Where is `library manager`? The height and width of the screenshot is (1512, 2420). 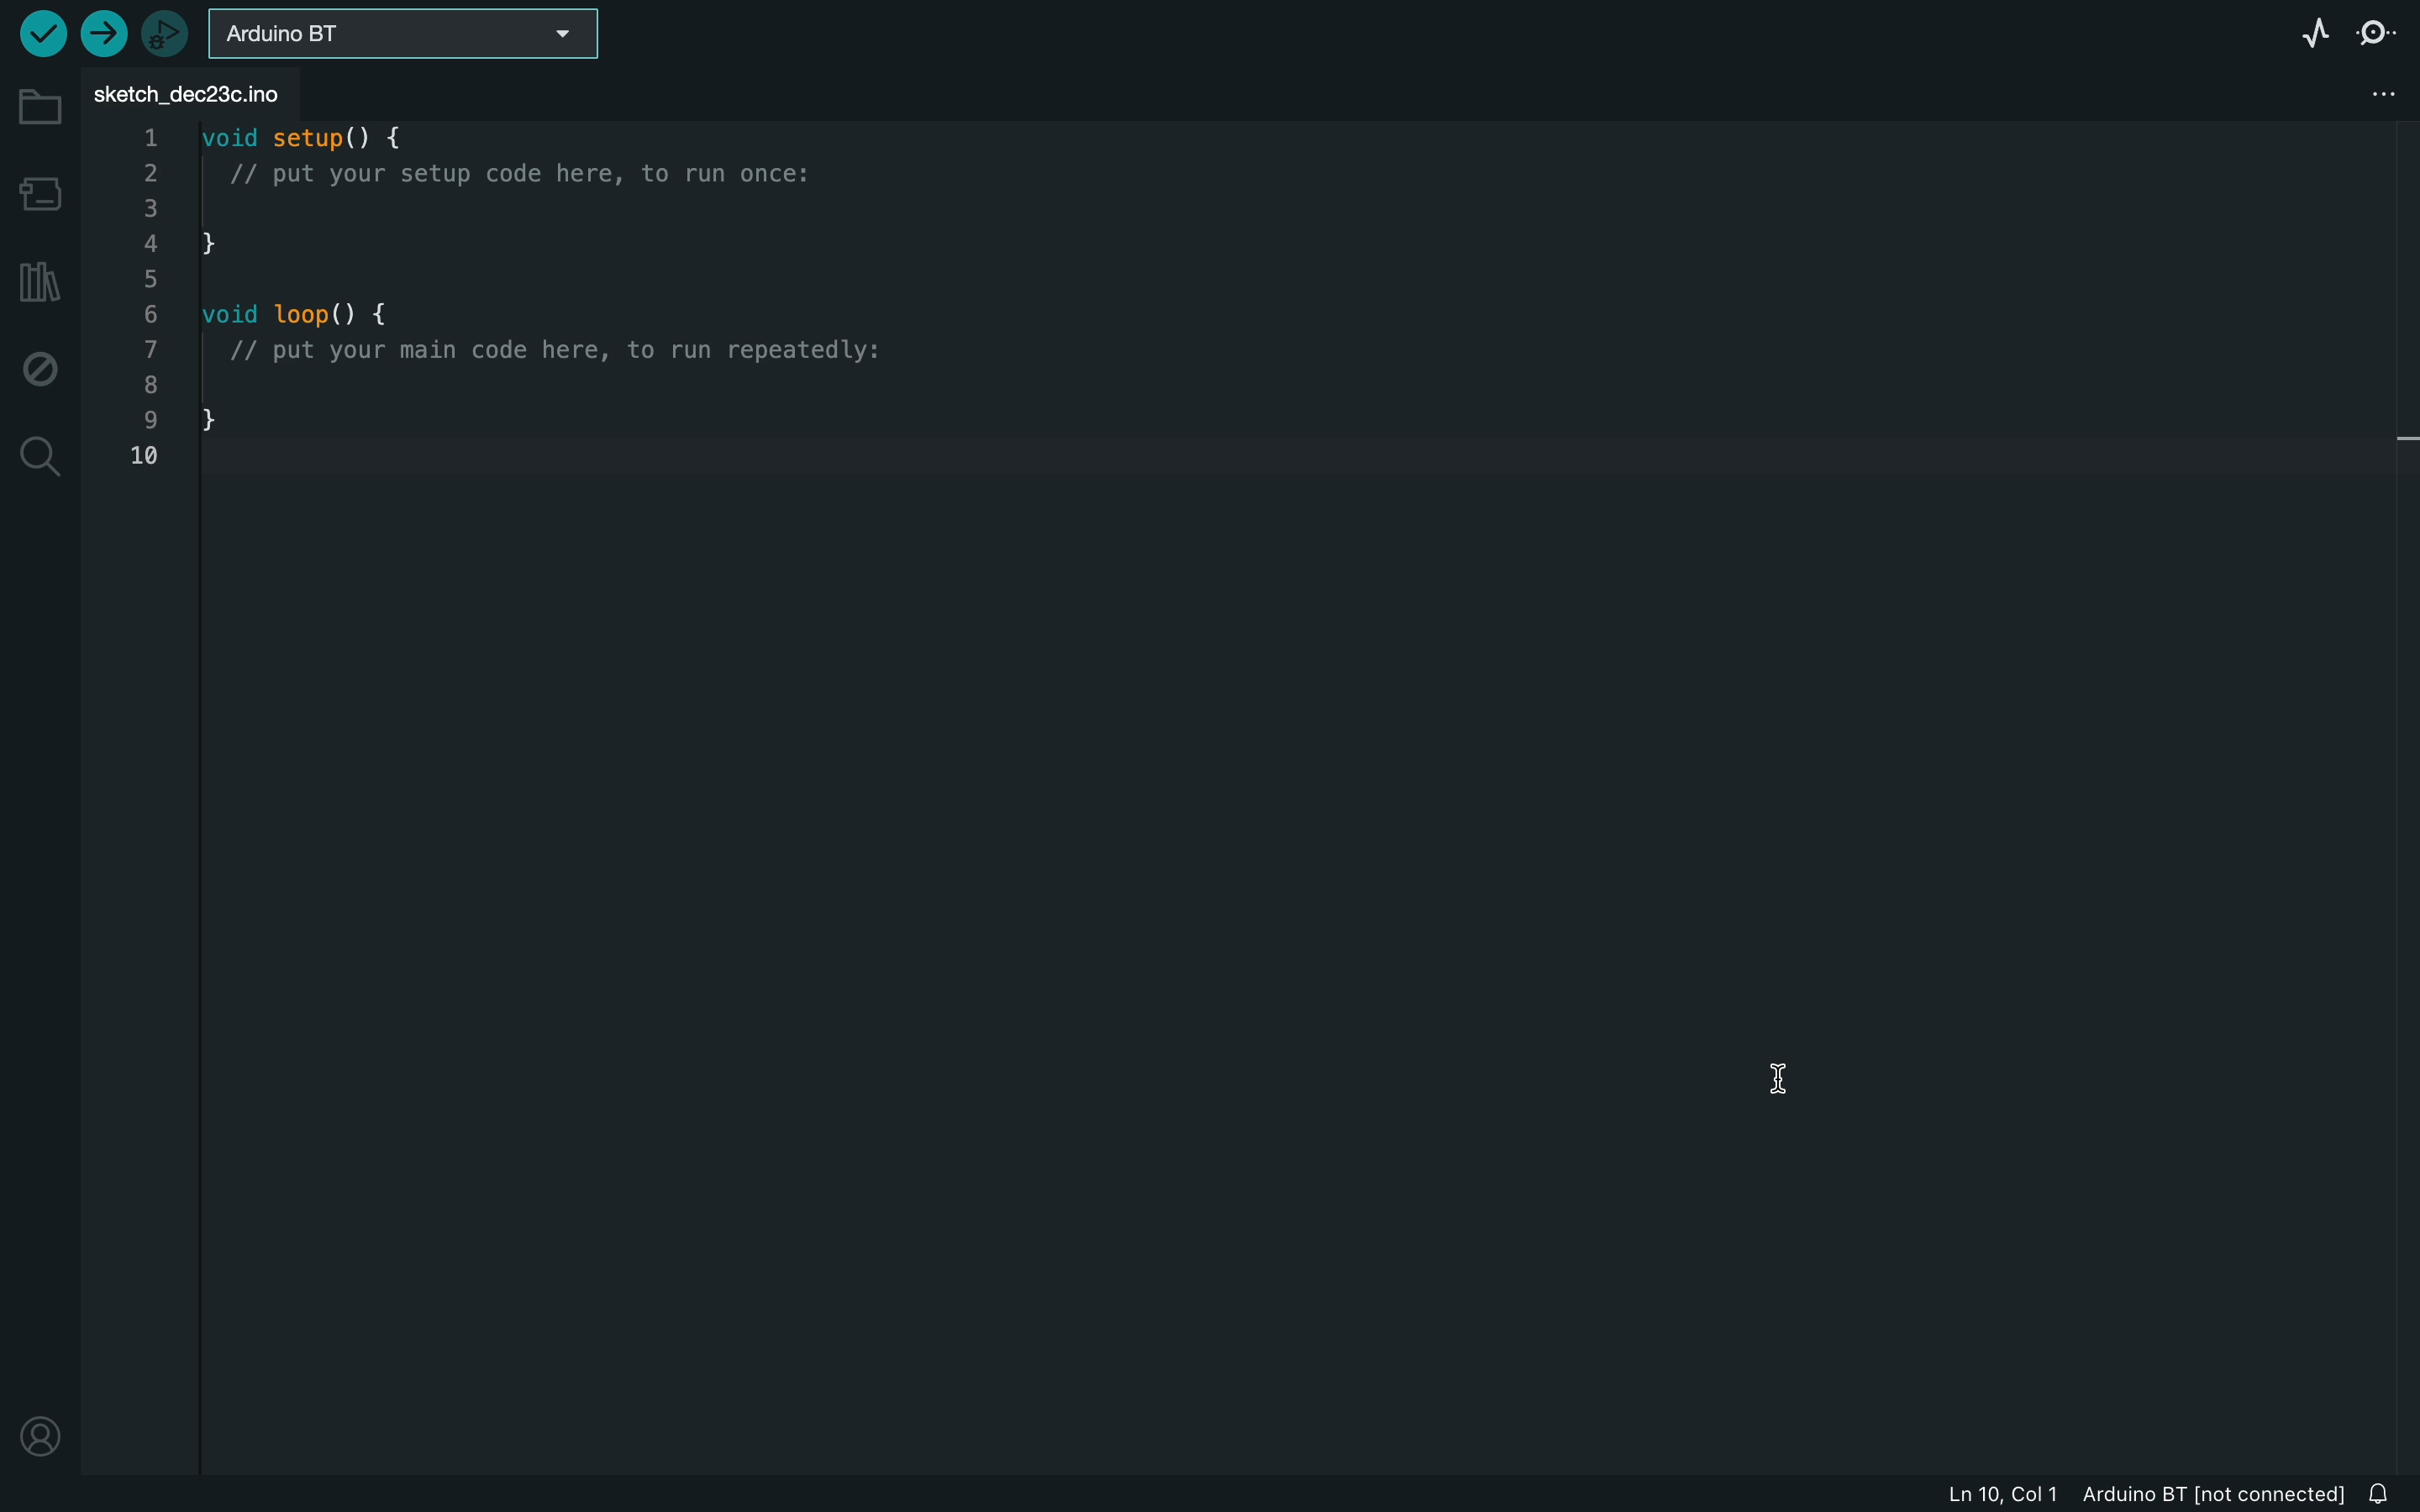 library manager is located at coordinates (40, 283).